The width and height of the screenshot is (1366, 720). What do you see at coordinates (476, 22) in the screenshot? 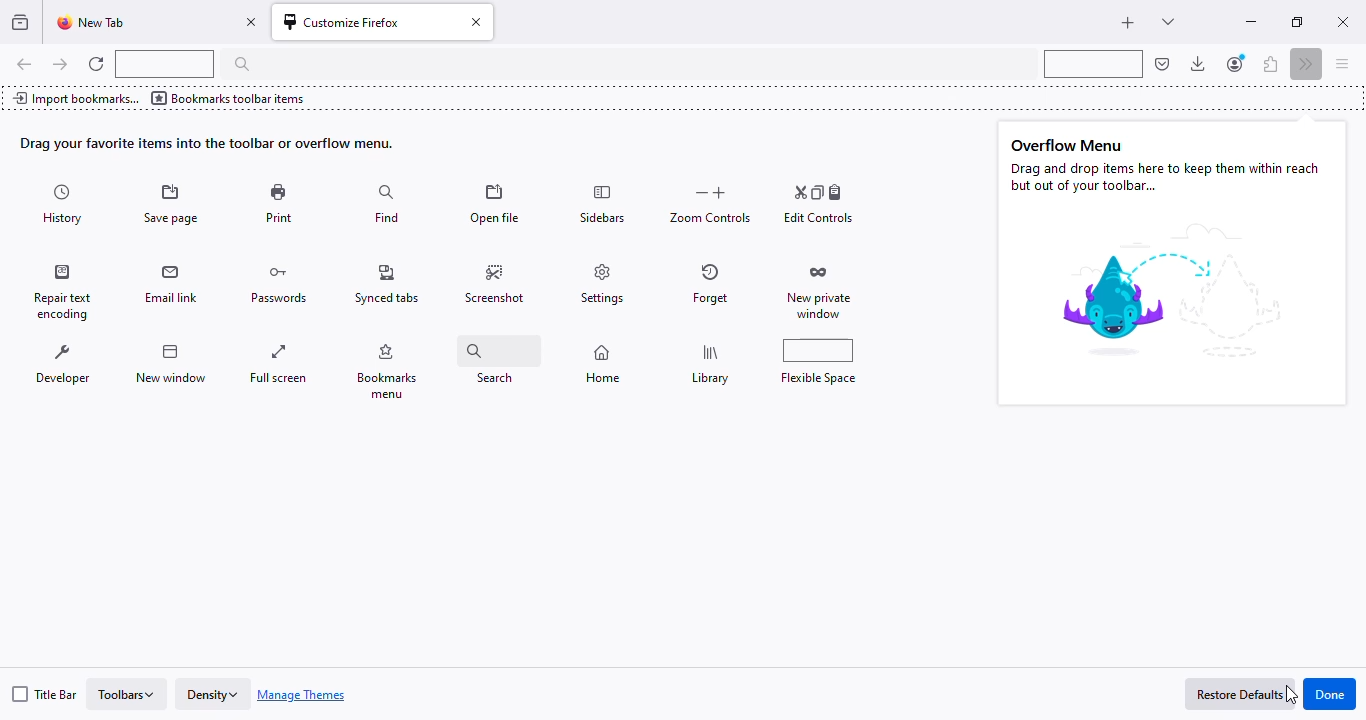
I see `close tab` at bounding box center [476, 22].